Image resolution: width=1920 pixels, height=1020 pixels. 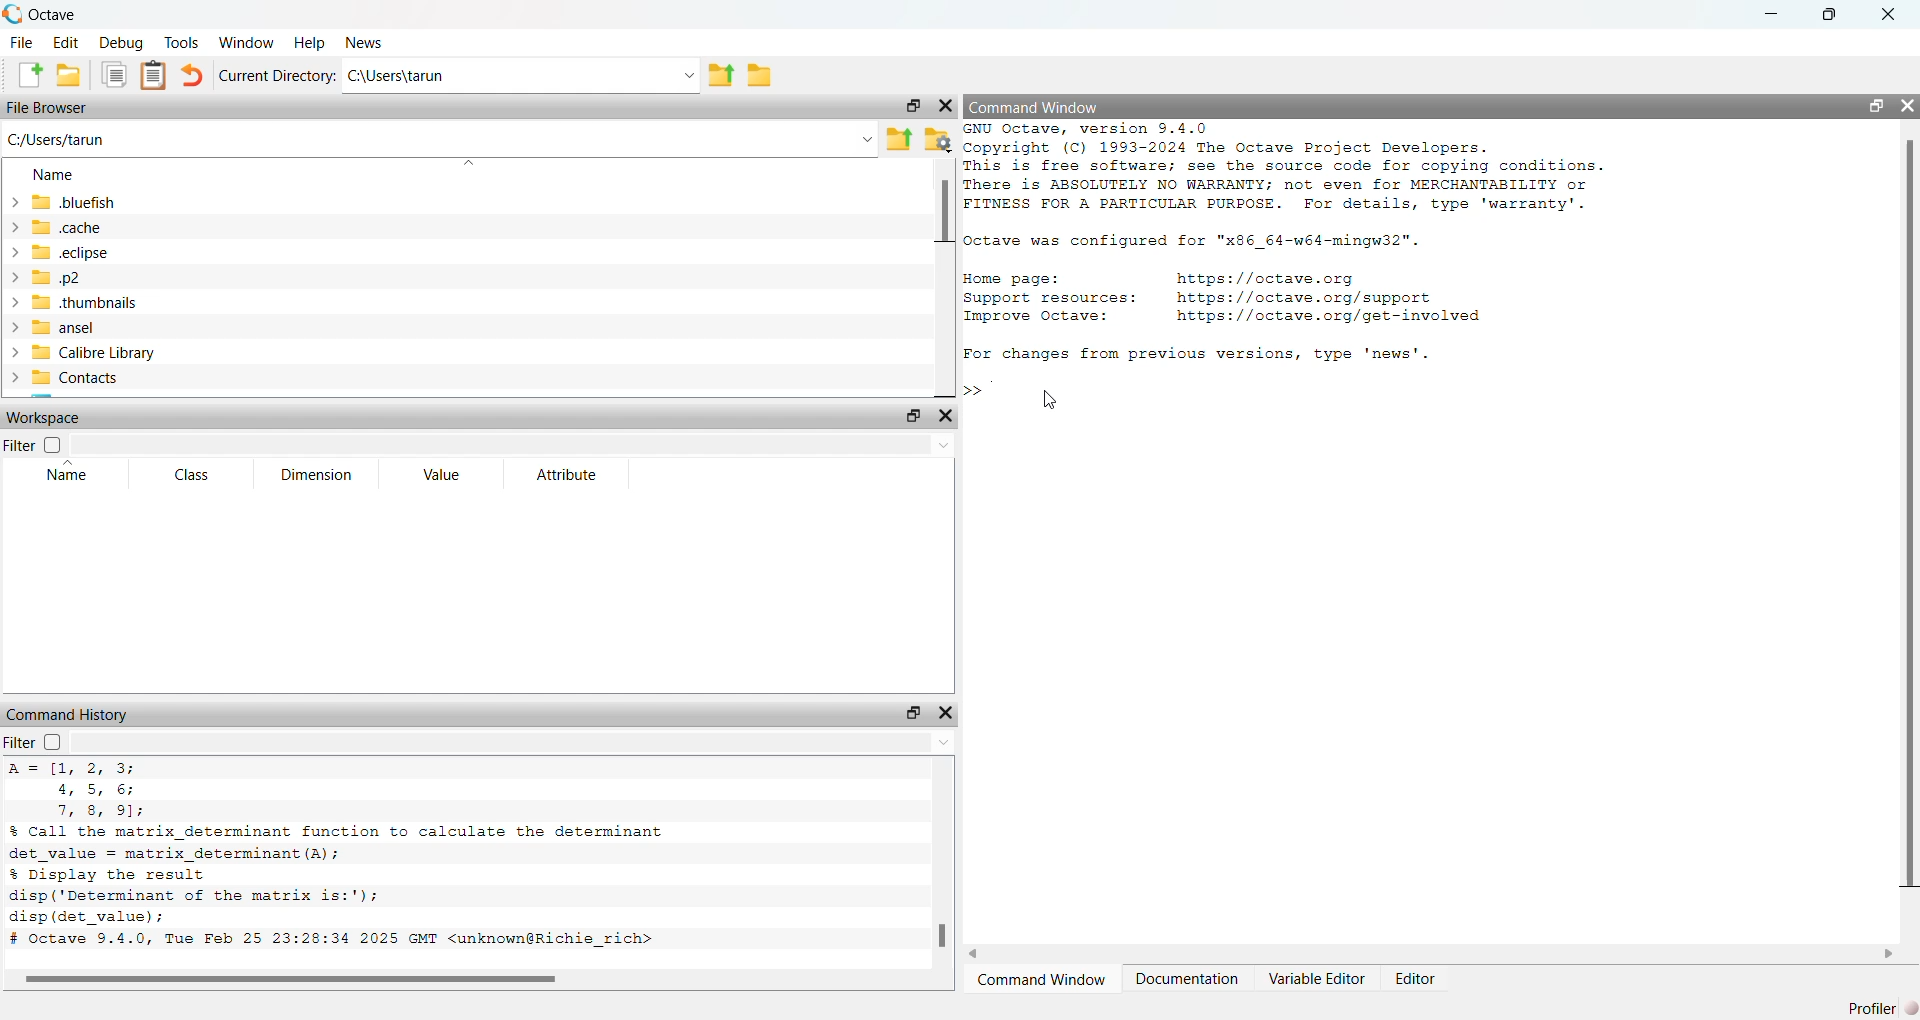 I want to click on close, so click(x=947, y=711).